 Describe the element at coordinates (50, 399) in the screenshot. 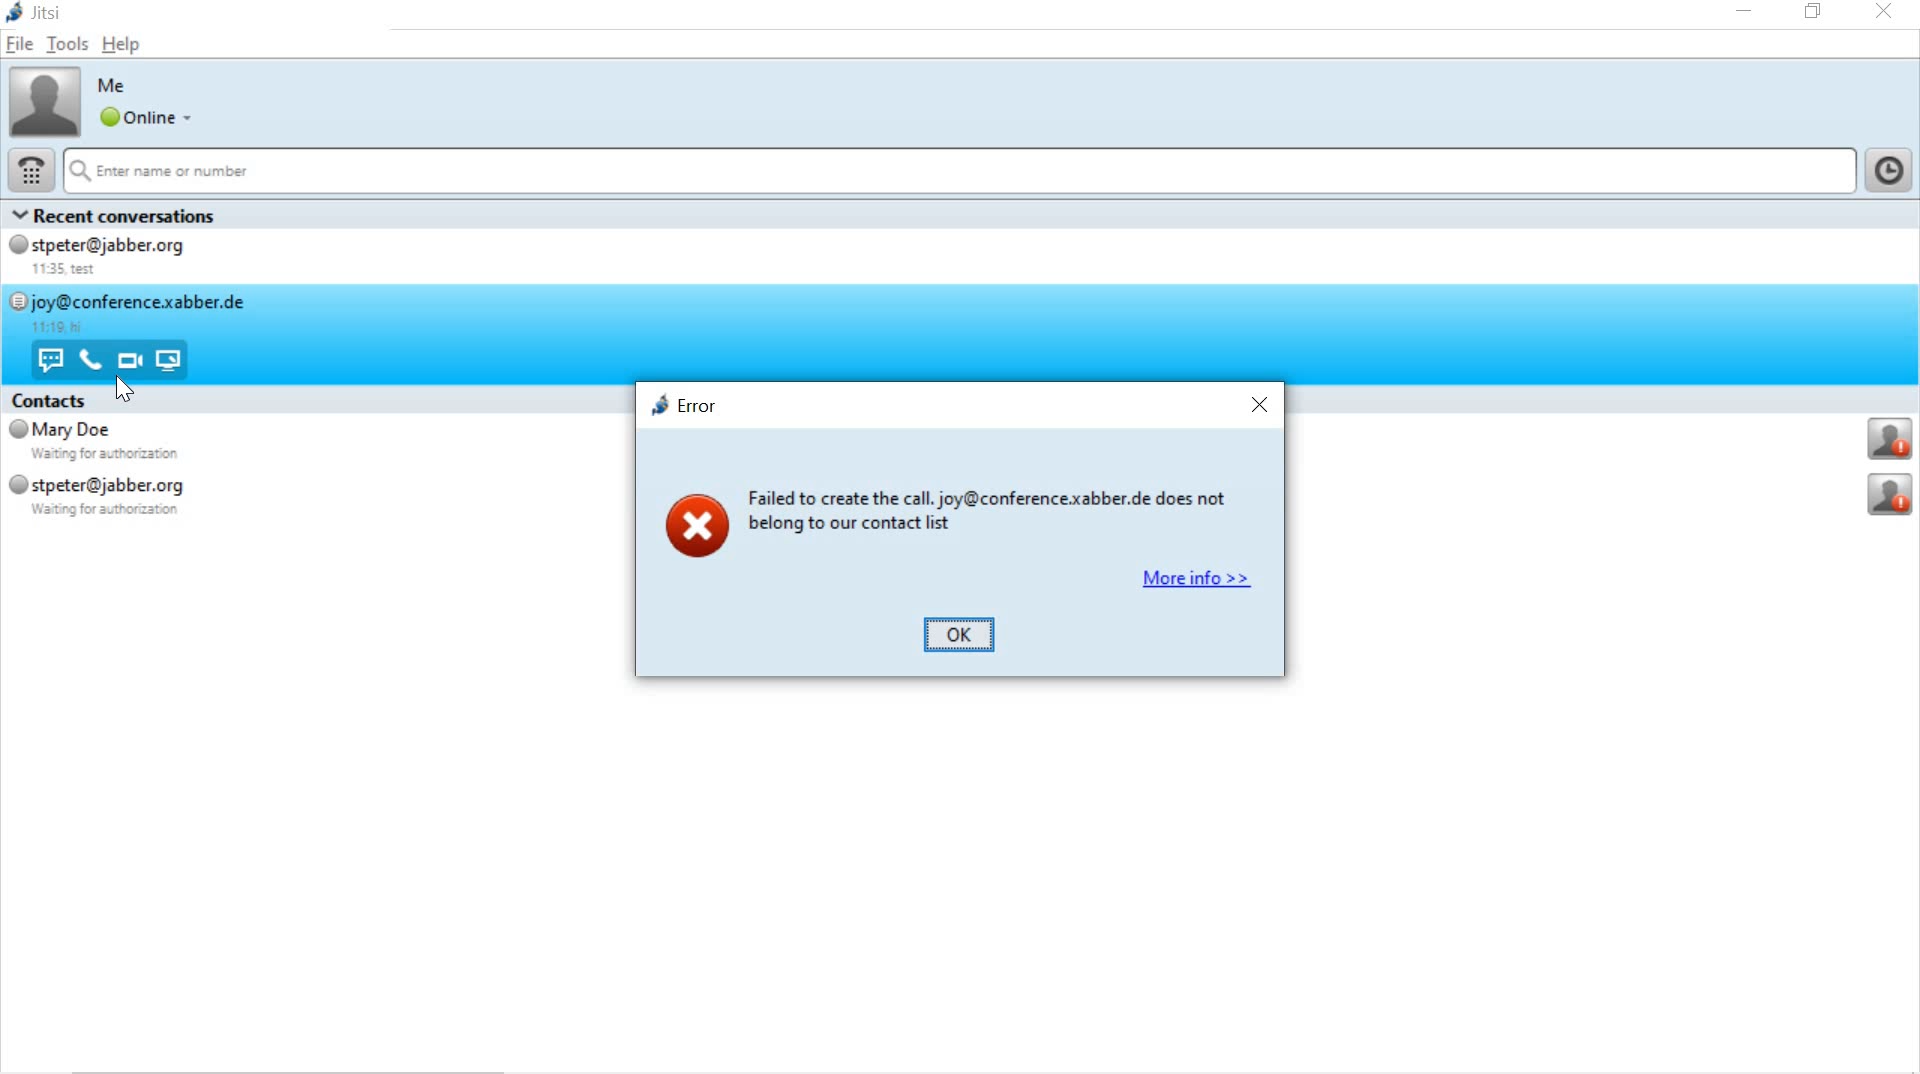

I see `Contacts` at that location.